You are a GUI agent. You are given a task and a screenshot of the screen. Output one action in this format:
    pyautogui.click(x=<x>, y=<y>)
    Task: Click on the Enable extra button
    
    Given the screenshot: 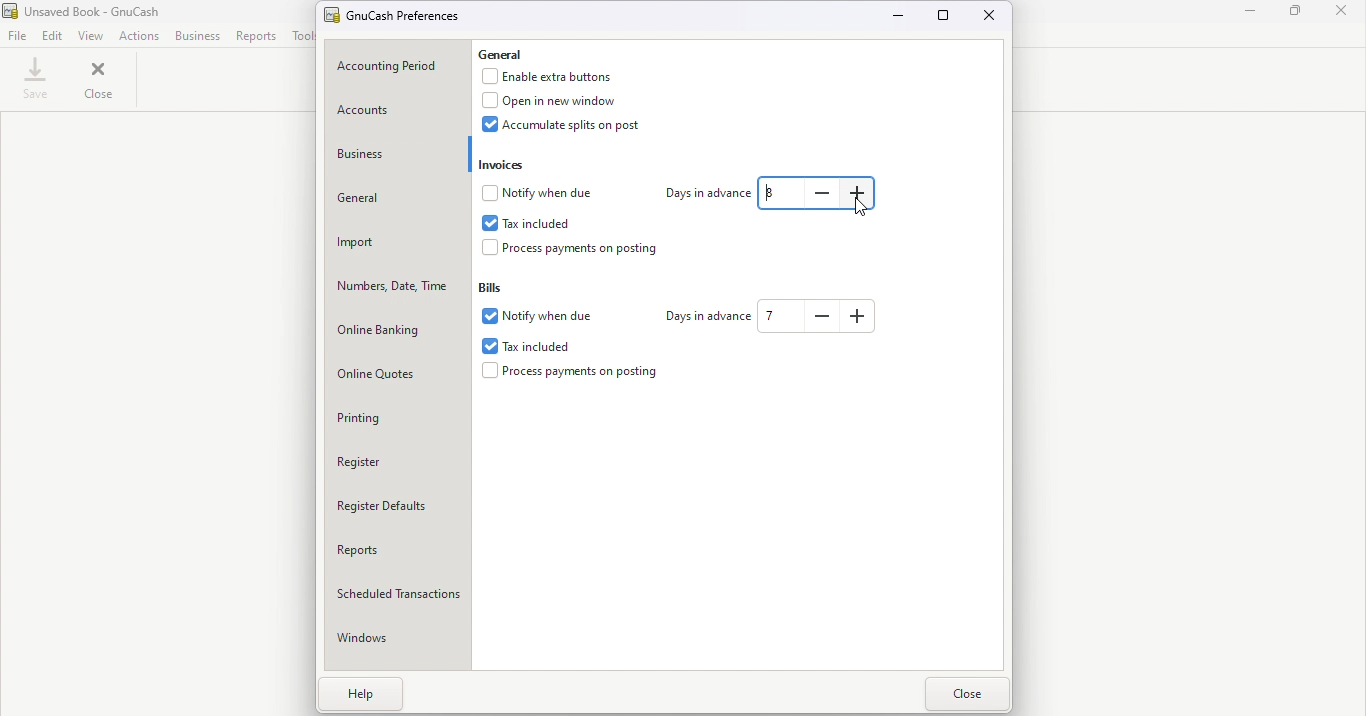 What is the action you would take?
    pyautogui.click(x=558, y=77)
    